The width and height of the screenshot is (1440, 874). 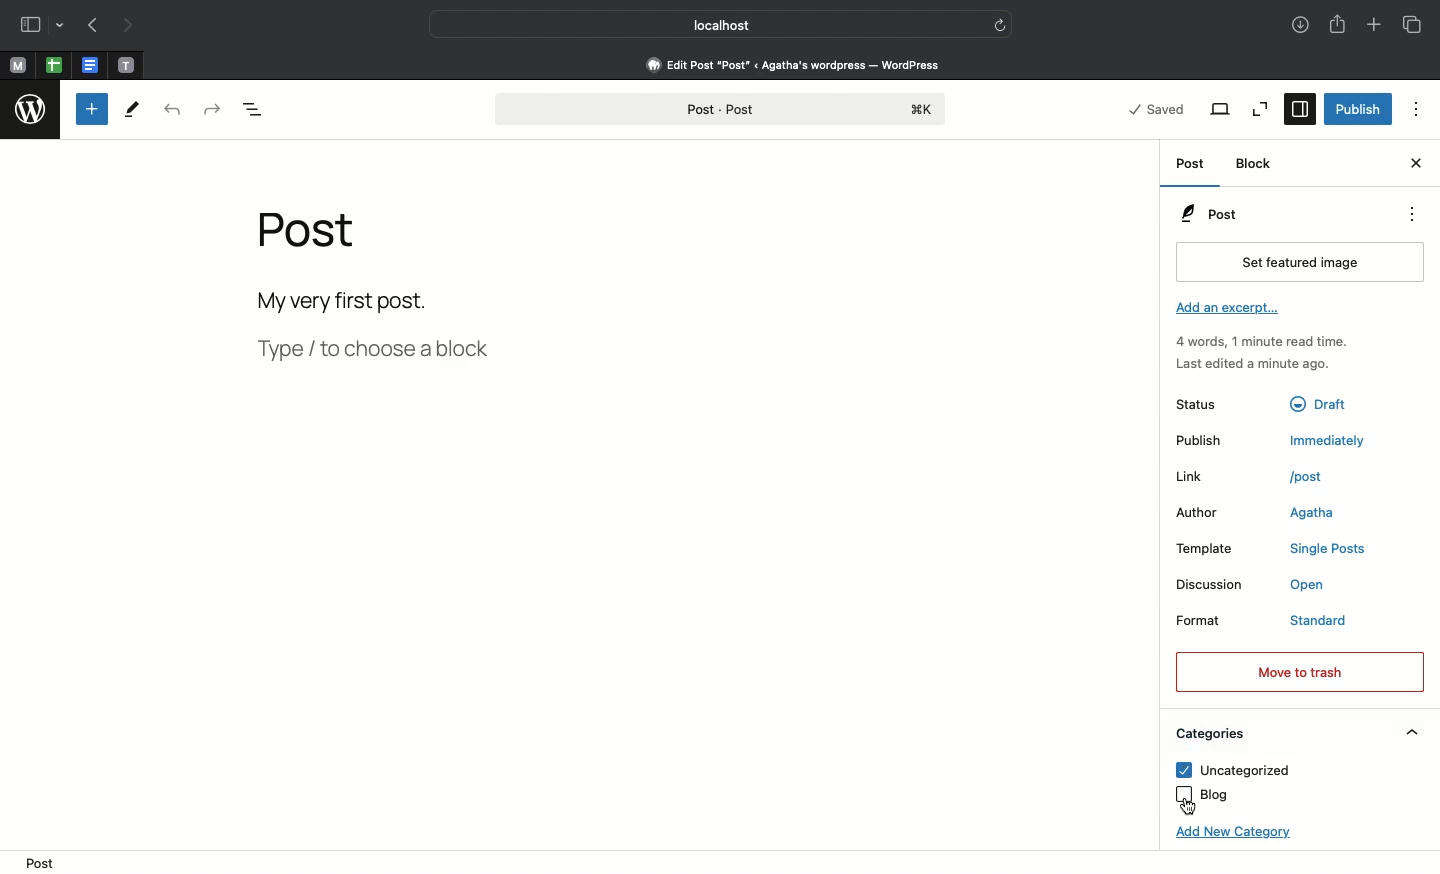 I want to click on Tools, so click(x=131, y=113).